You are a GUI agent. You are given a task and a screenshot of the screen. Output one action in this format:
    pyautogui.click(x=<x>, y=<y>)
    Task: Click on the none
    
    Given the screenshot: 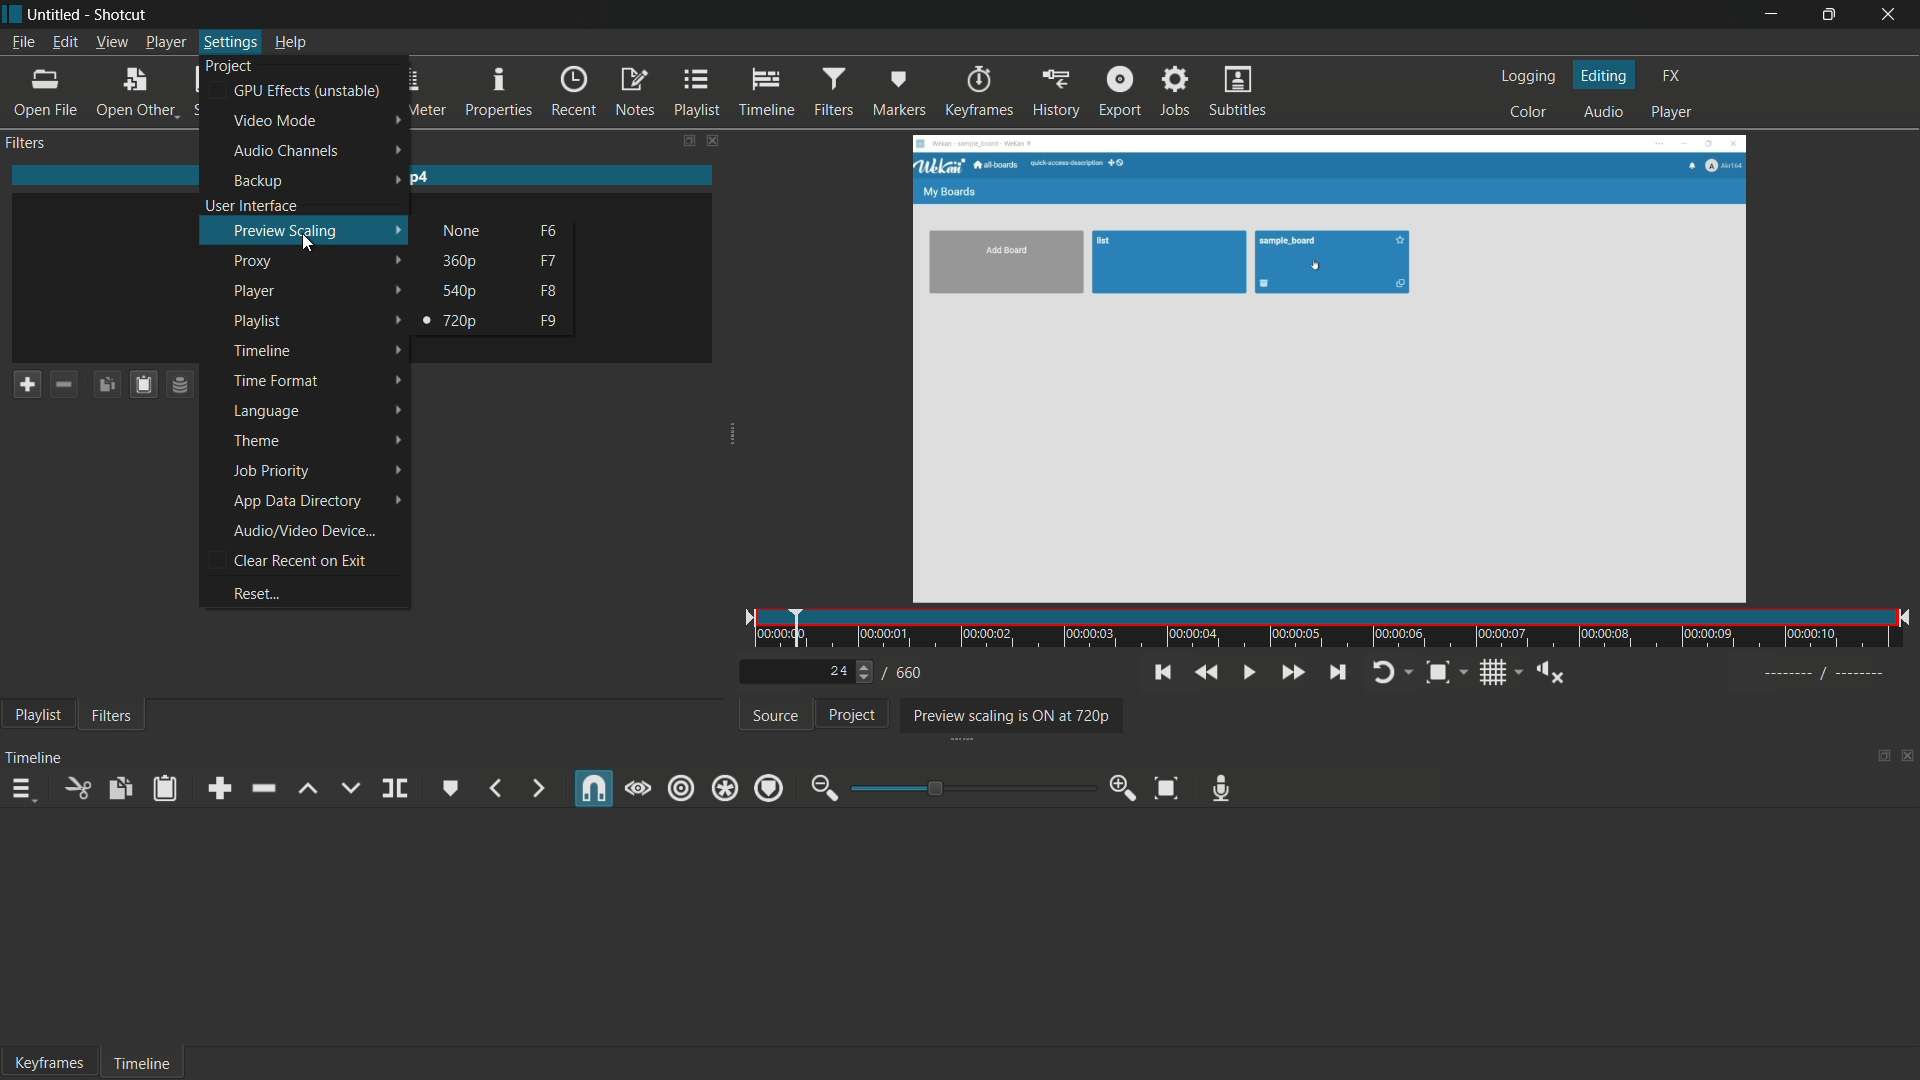 What is the action you would take?
    pyautogui.click(x=463, y=231)
    